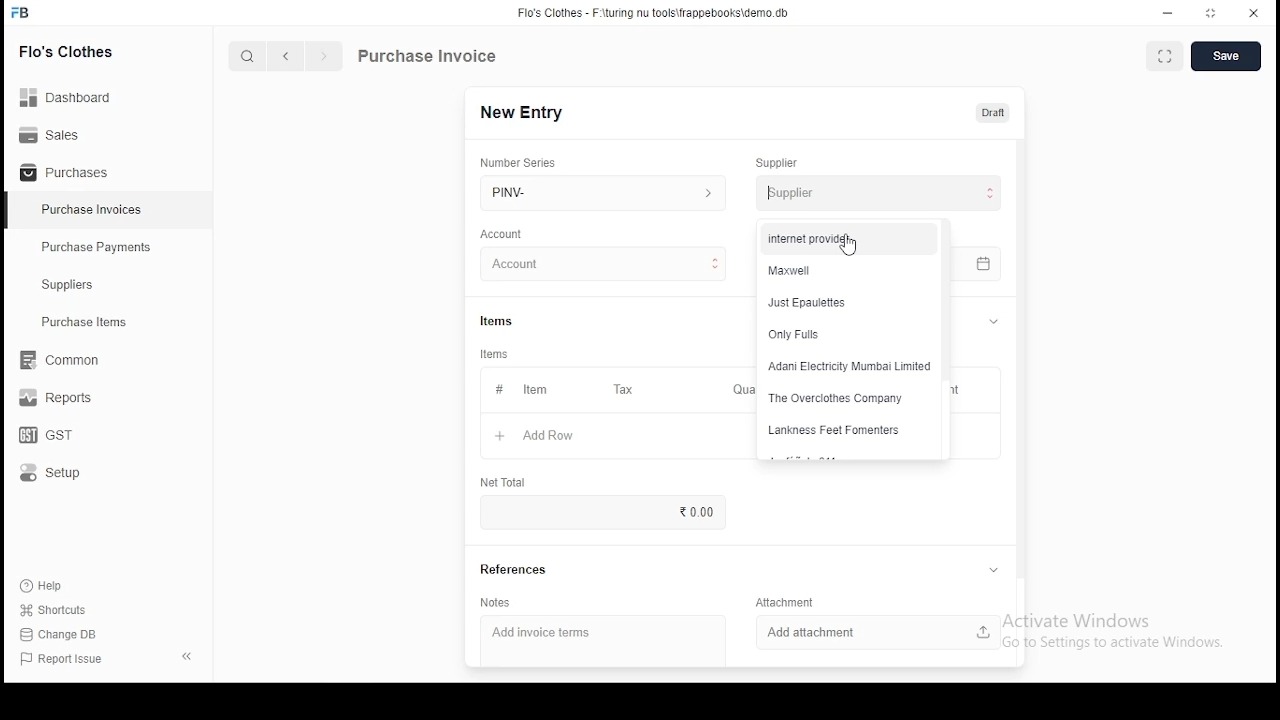  What do you see at coordinates (846, 237) in the screenshot?
I see `internet provider` at bounding box center [846, 237].